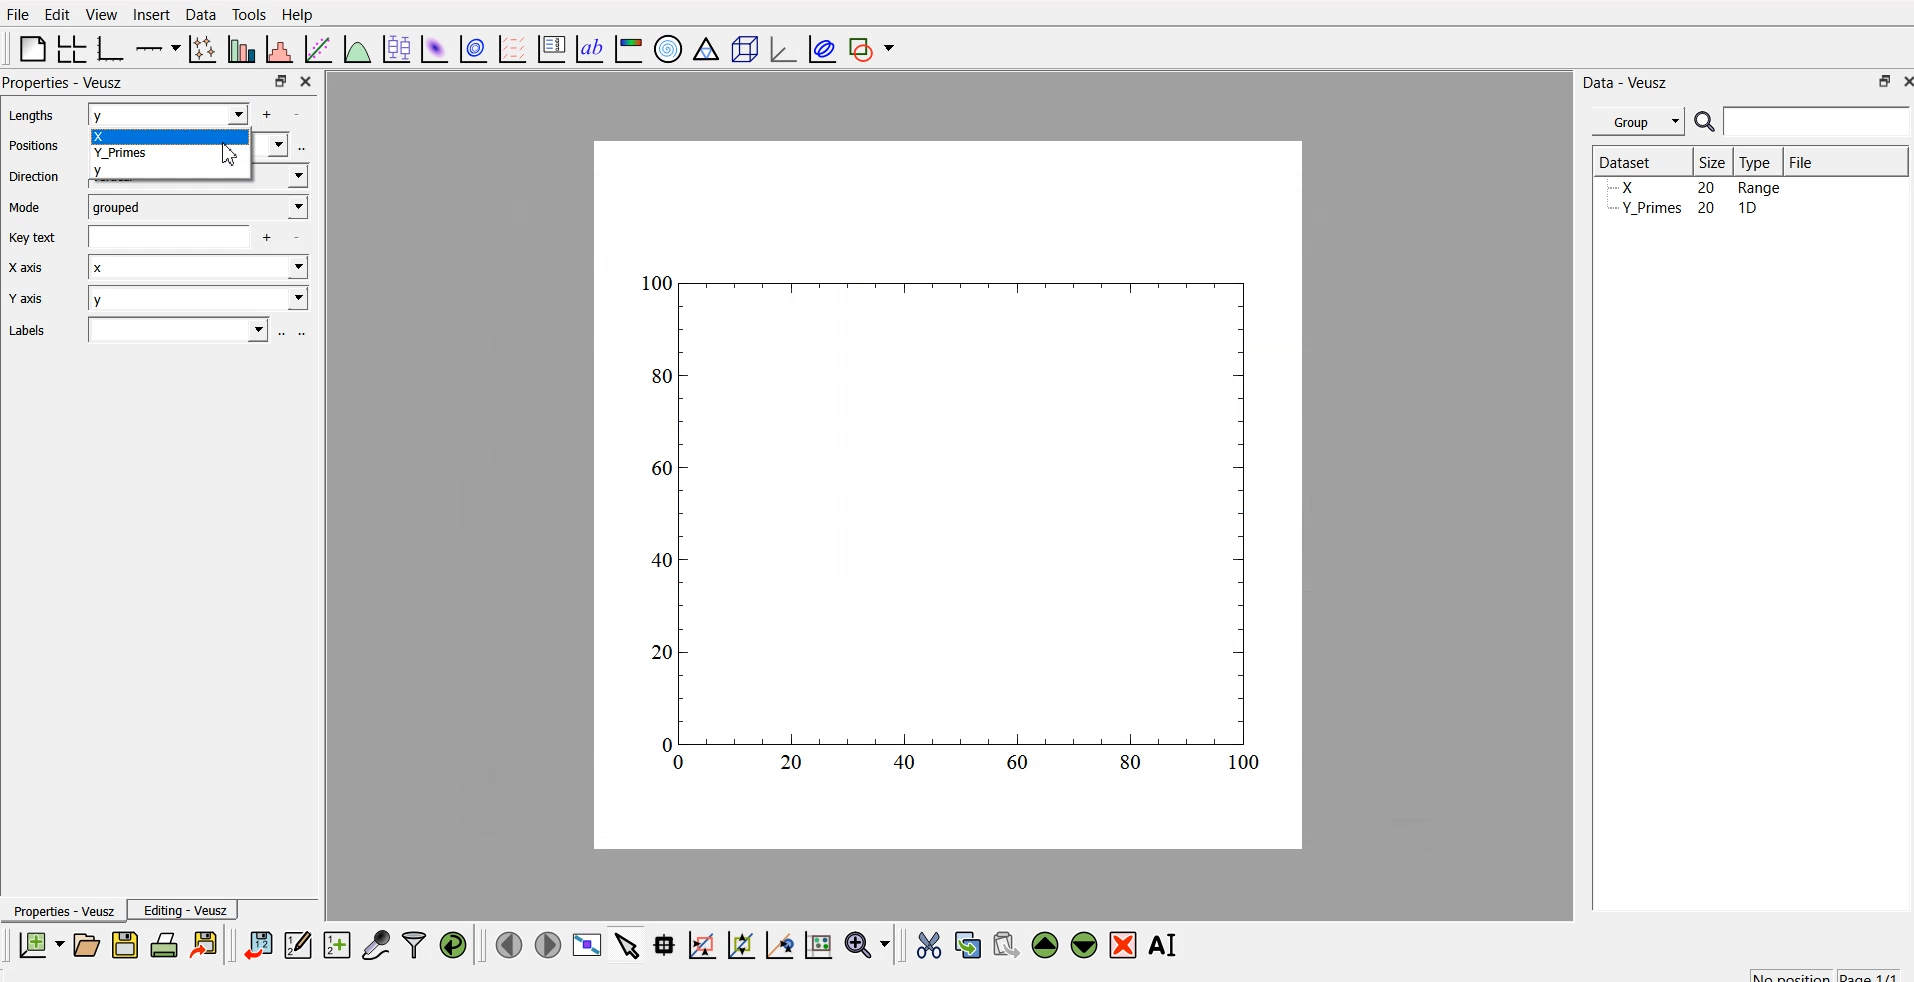 The height and width of the screenshot is (982, 1914). I want to click on read datapoint on graph, so click(662, 945).